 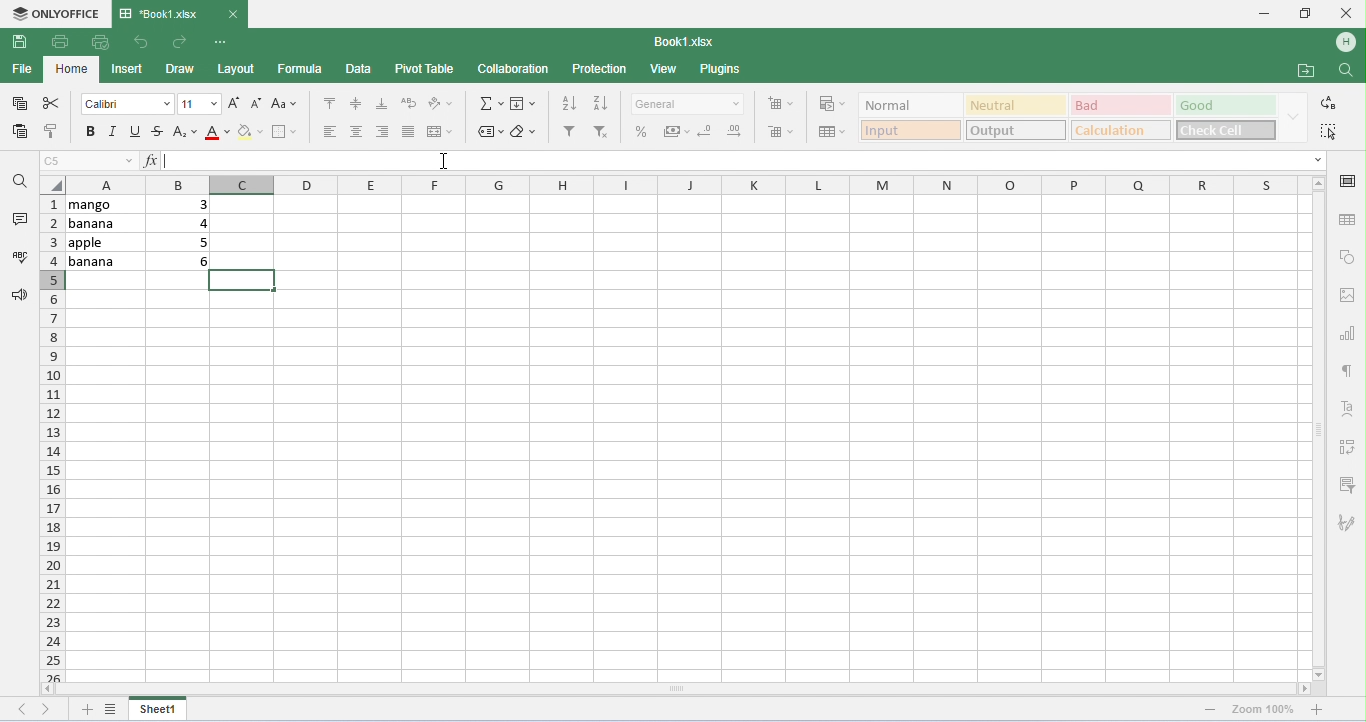 I want to click on insert function, so click(x=489, y=104).